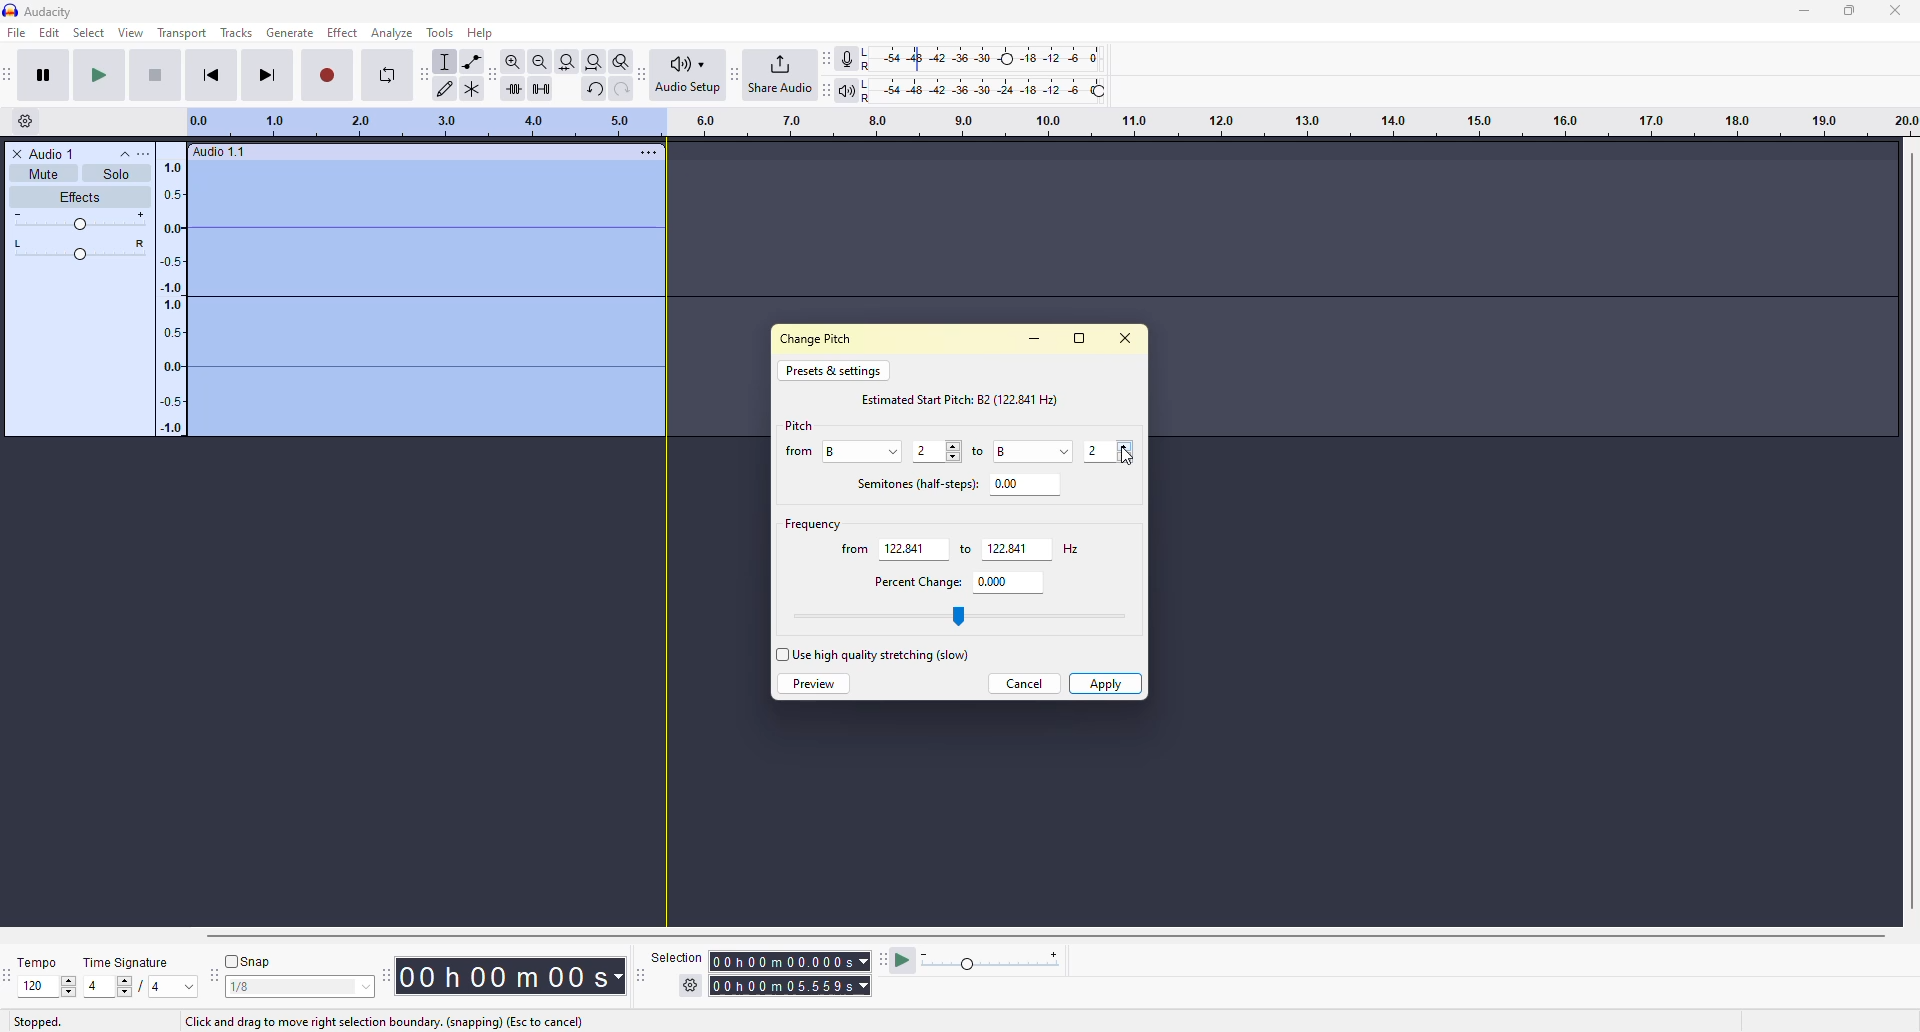 The width and height of the screenshot is (1920, 1032). Describe the element at coordinates (132, 32) in the screenshot. I see `view` at that location.